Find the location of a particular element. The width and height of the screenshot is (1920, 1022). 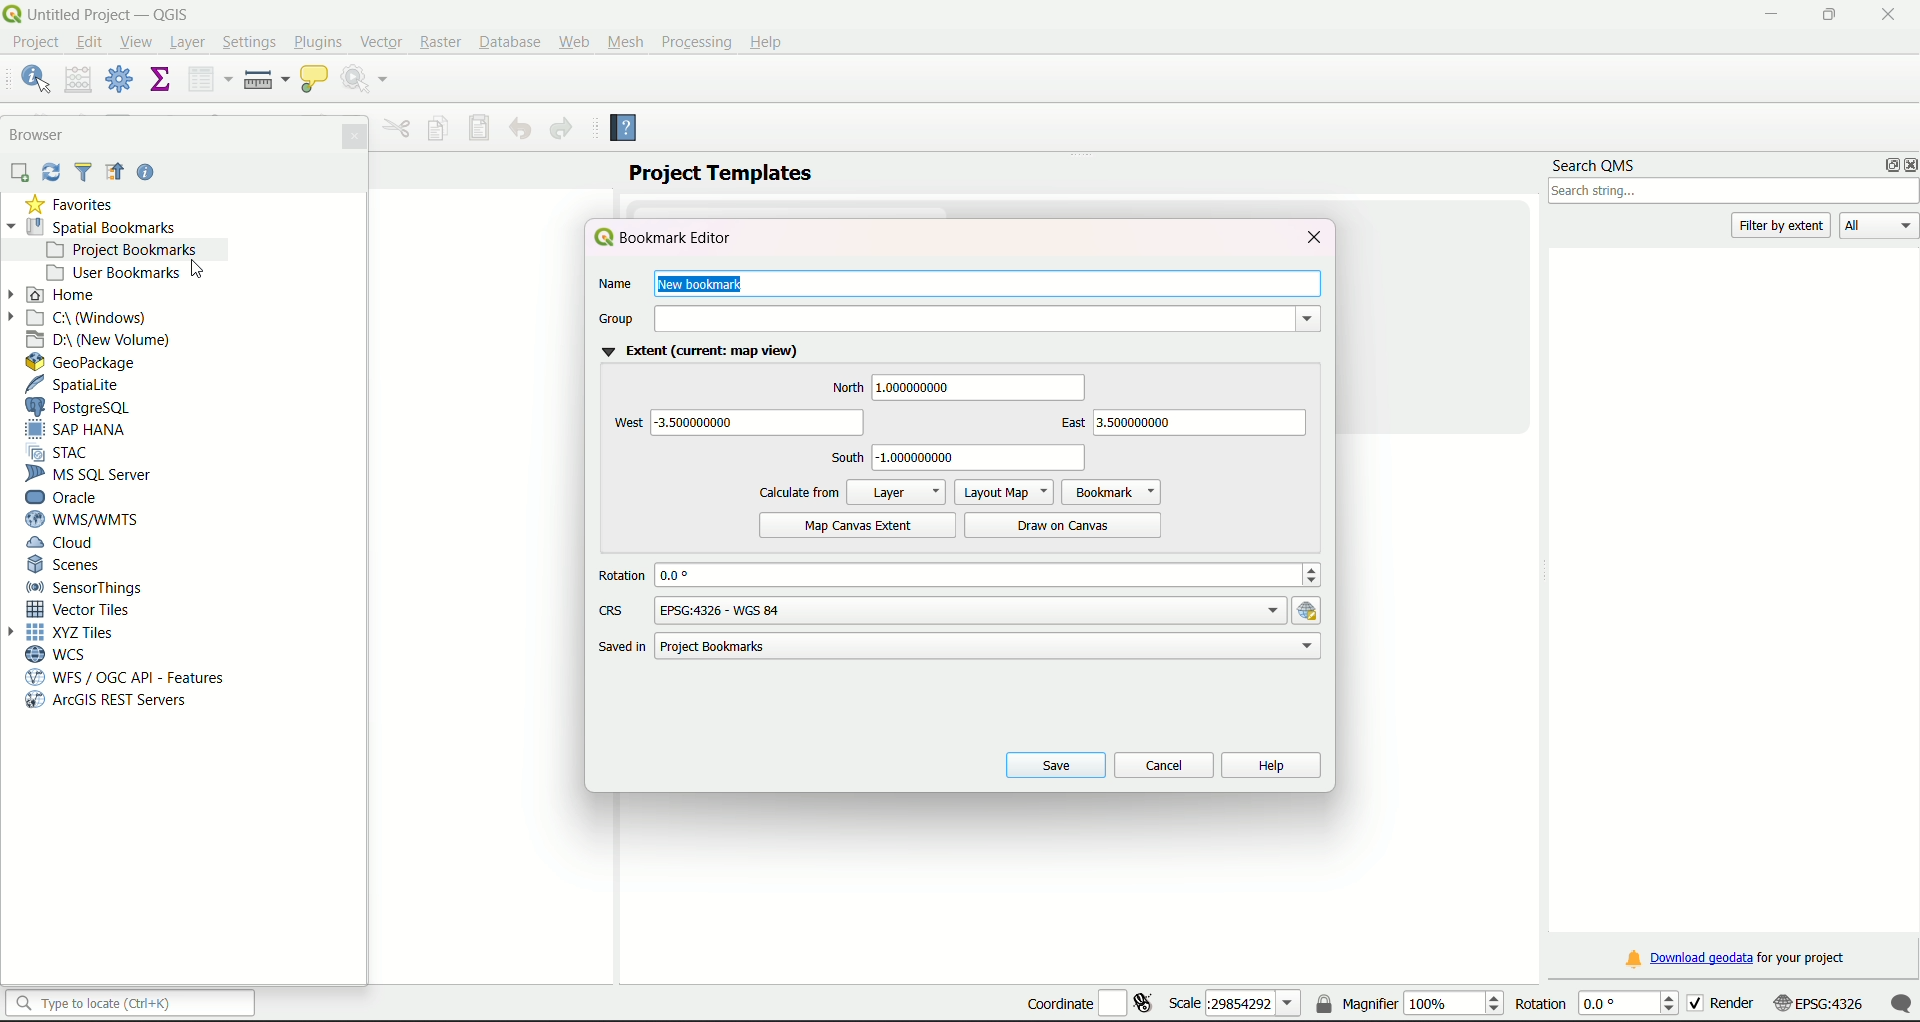

project bookmarks is located at coordinates (123, 249).